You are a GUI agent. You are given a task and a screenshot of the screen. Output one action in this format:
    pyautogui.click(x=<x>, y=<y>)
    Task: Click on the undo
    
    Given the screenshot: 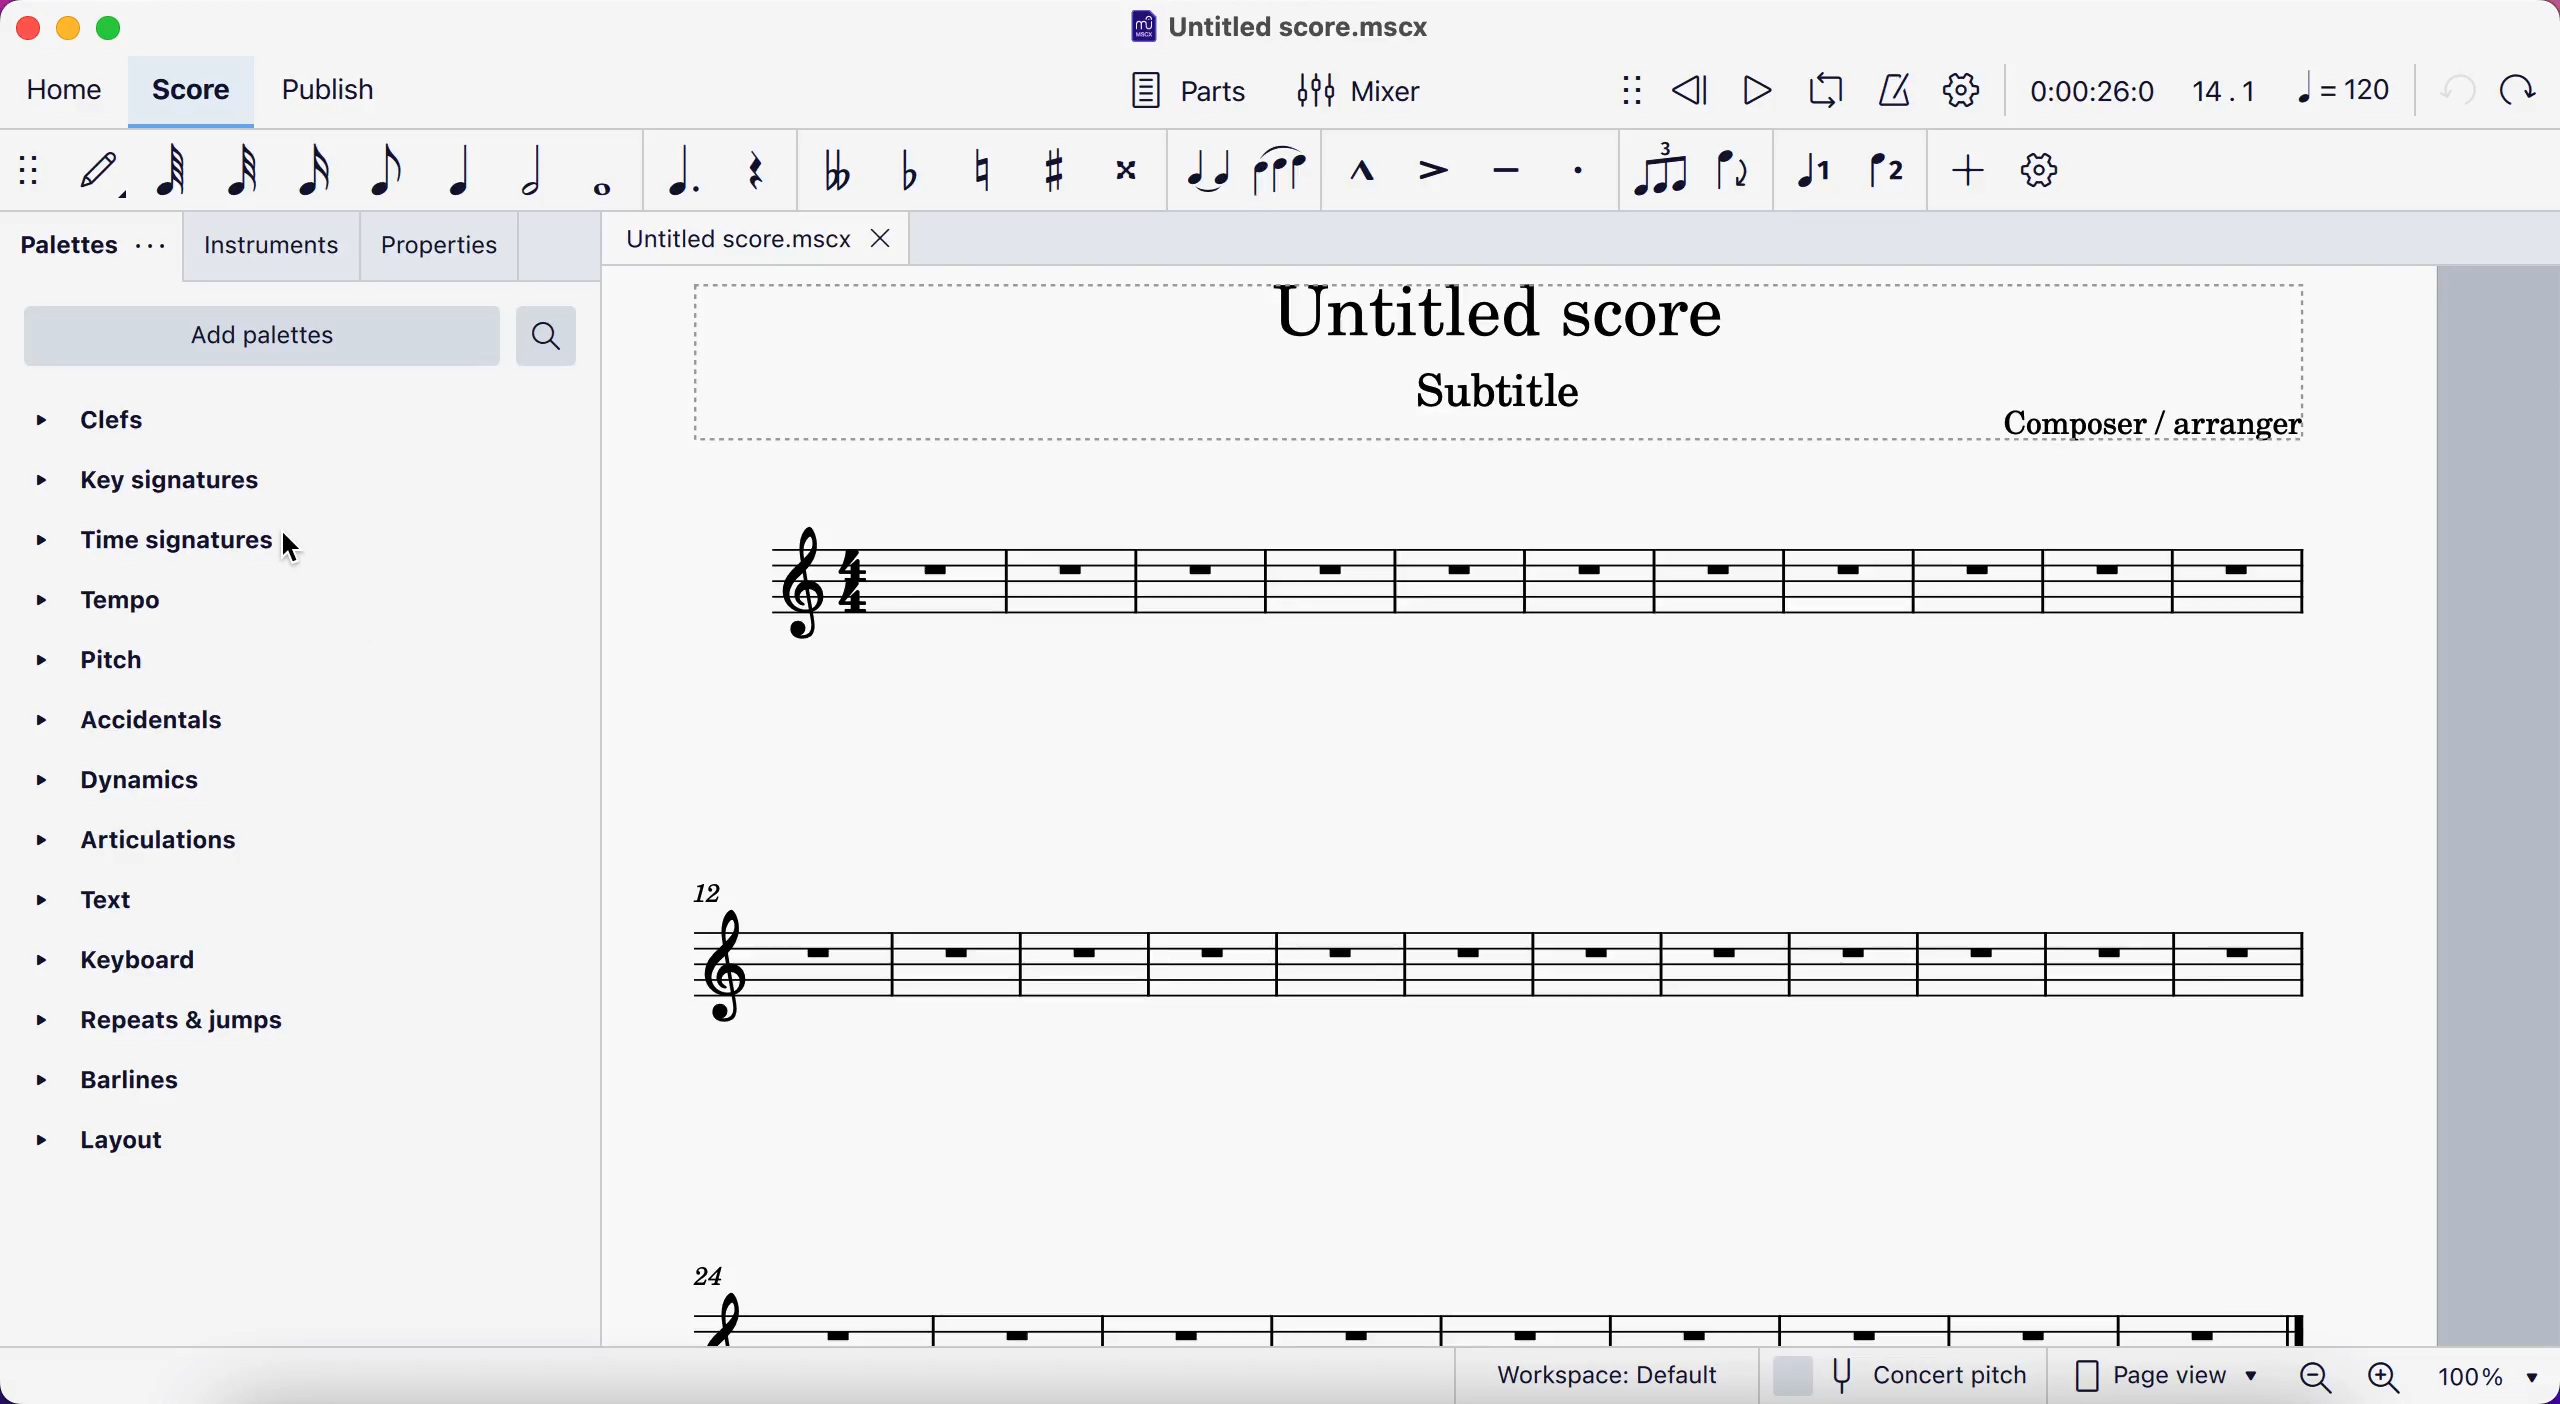 What is the action you would take?
    pyautogui.click(x=2454, y=87)
    